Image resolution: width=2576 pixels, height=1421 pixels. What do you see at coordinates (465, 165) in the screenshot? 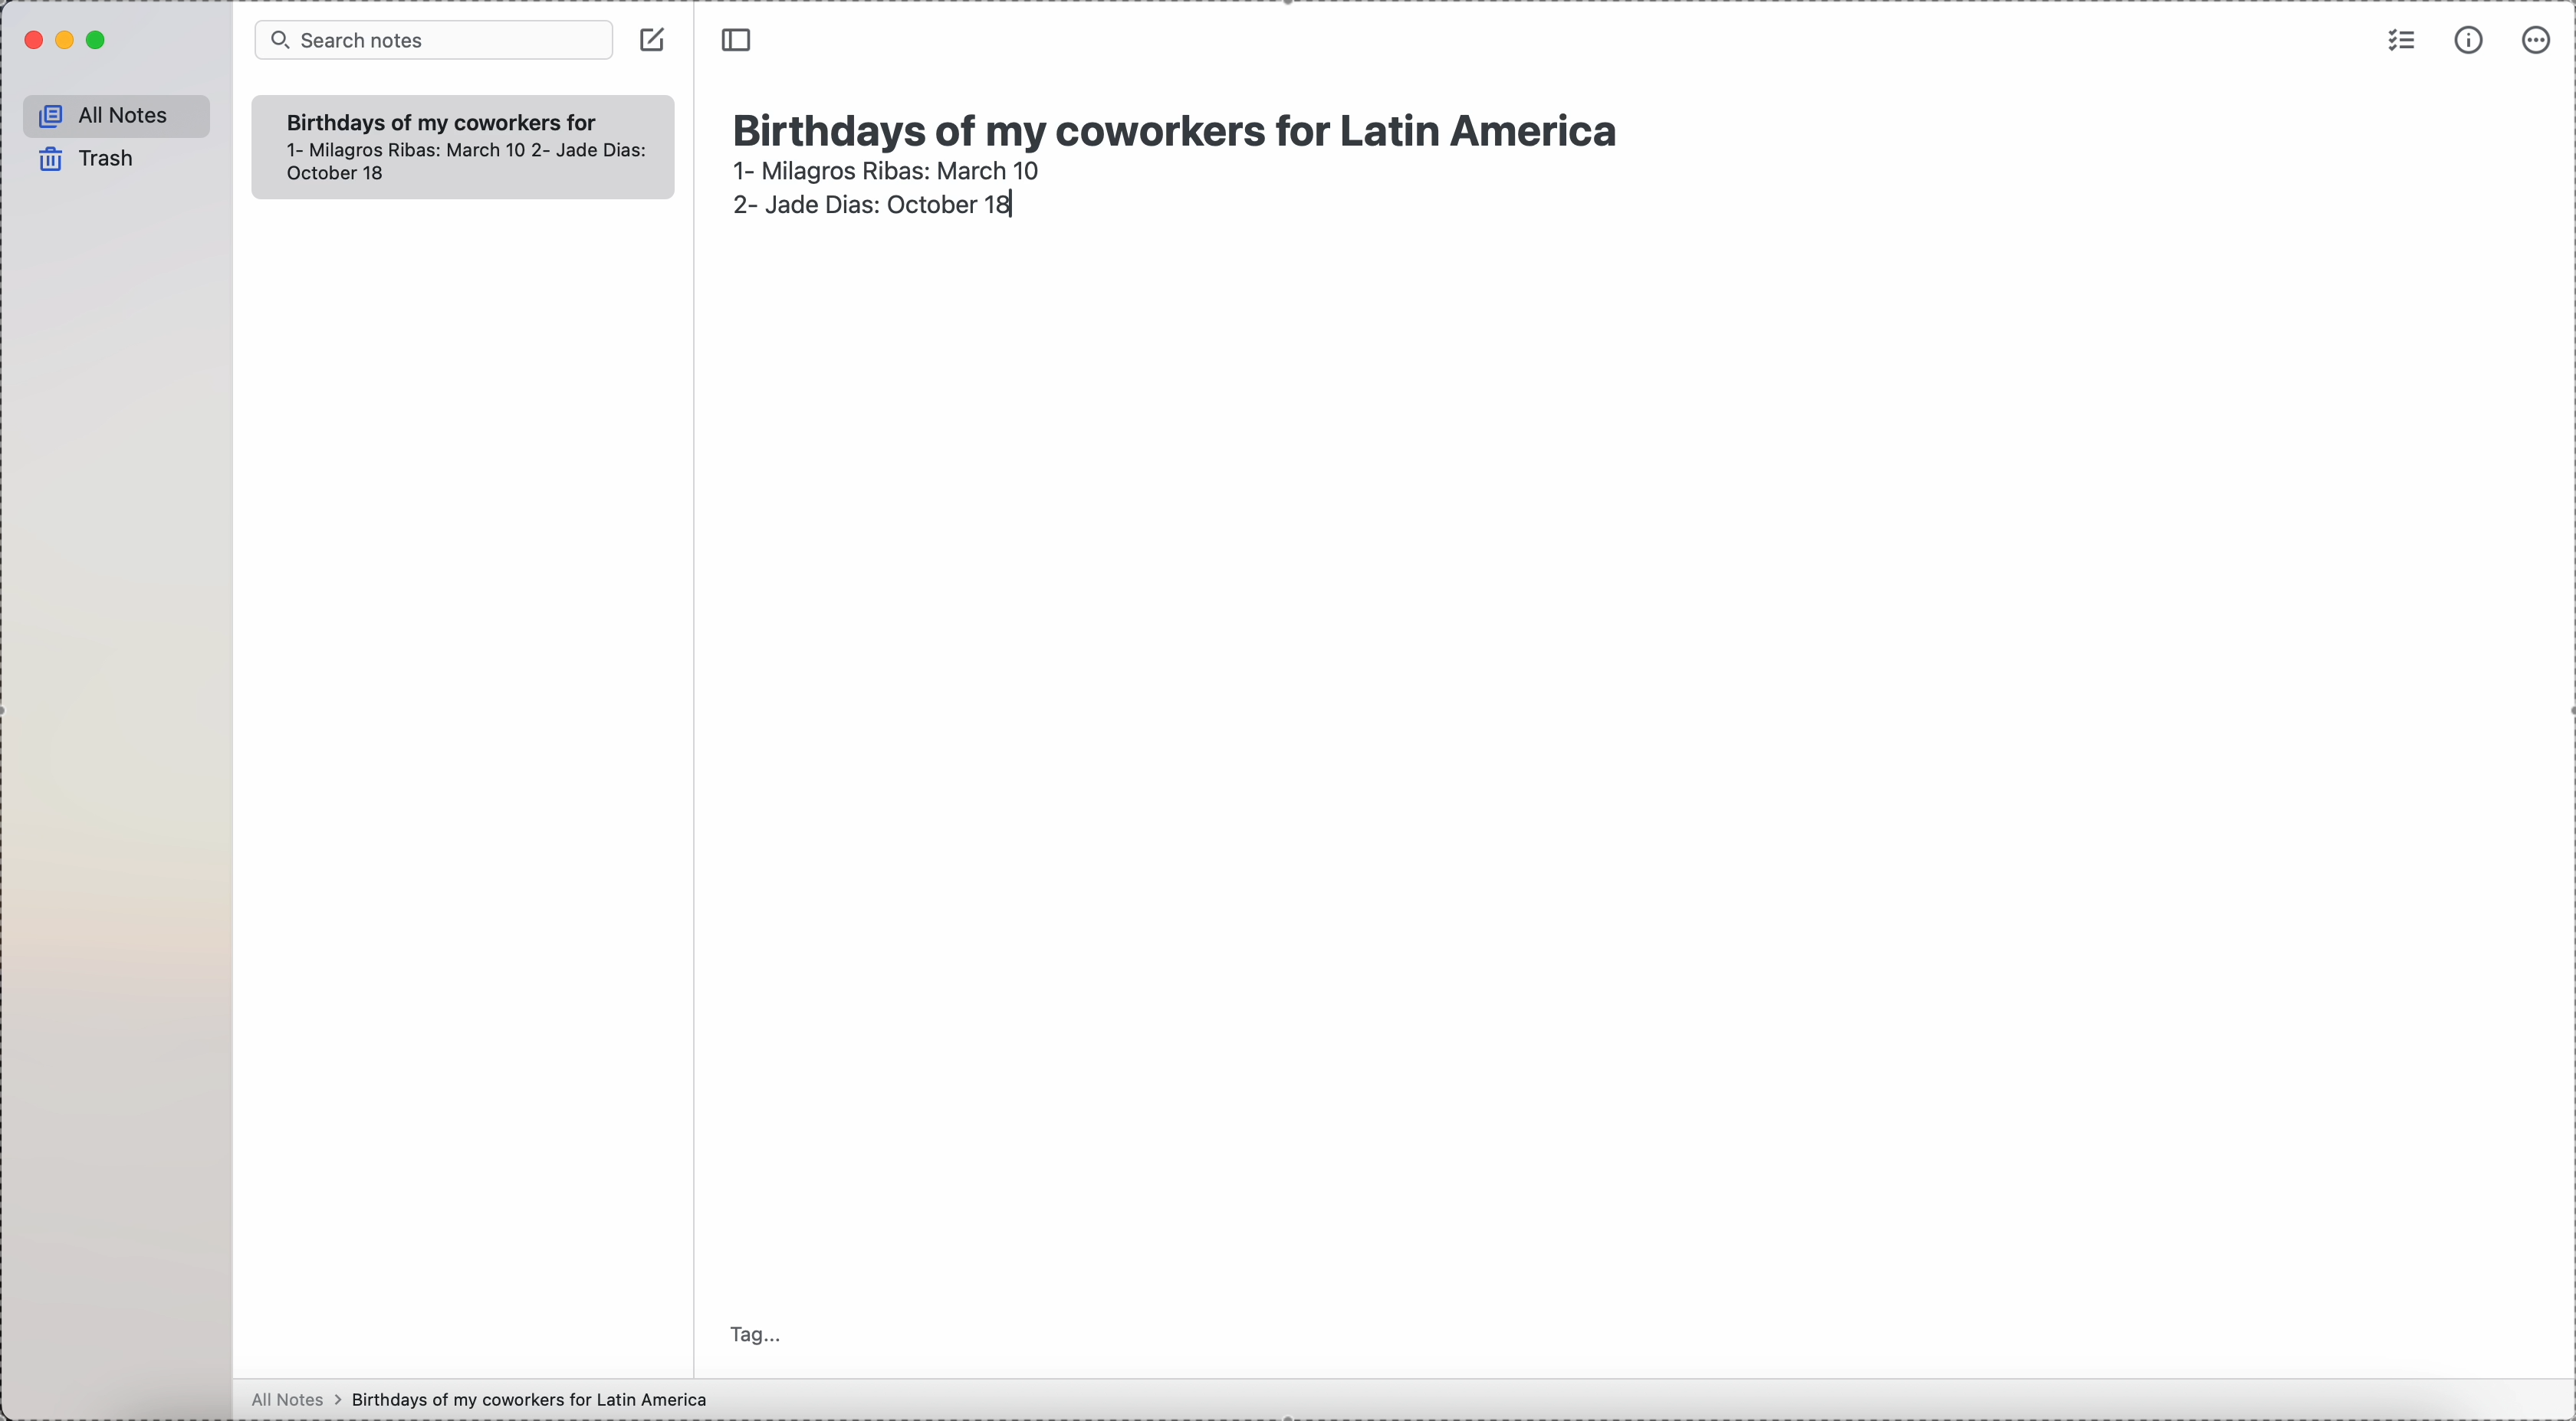
I see `1- Milagros Ribas: March 10 2- Jade Dias: October 18` at bounding box center [465, 165].